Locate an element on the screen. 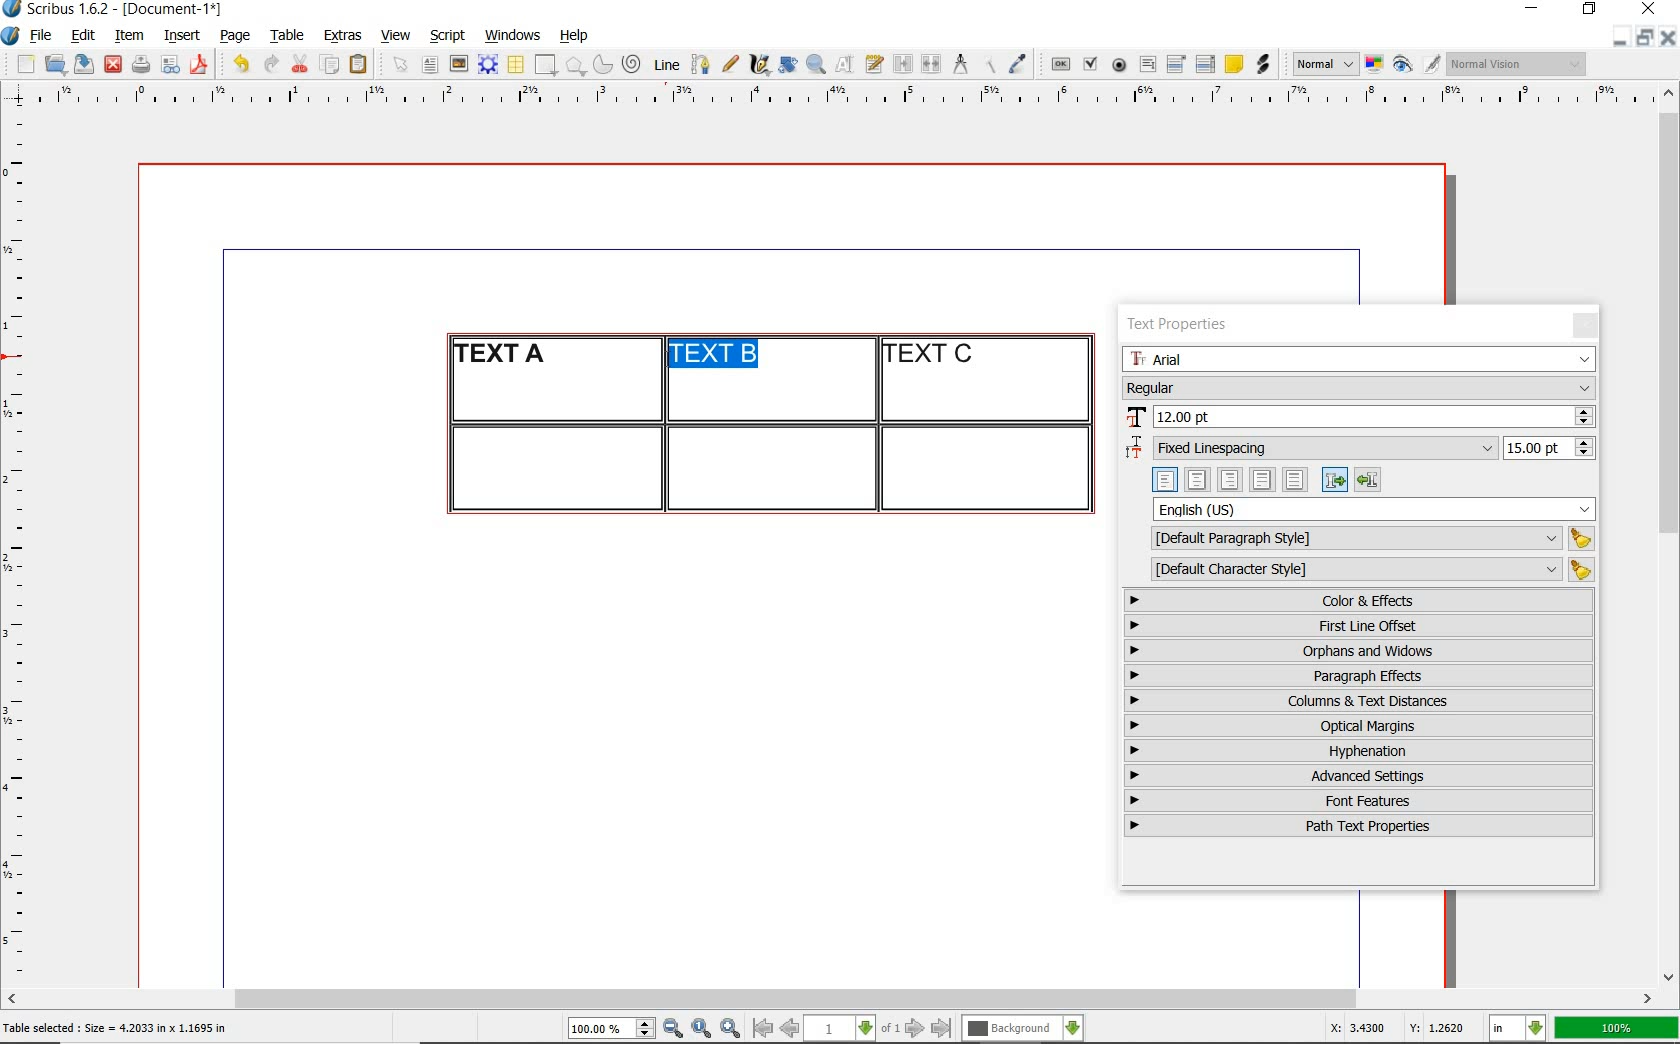  Bezier curve is located at coordinates (699, 64).